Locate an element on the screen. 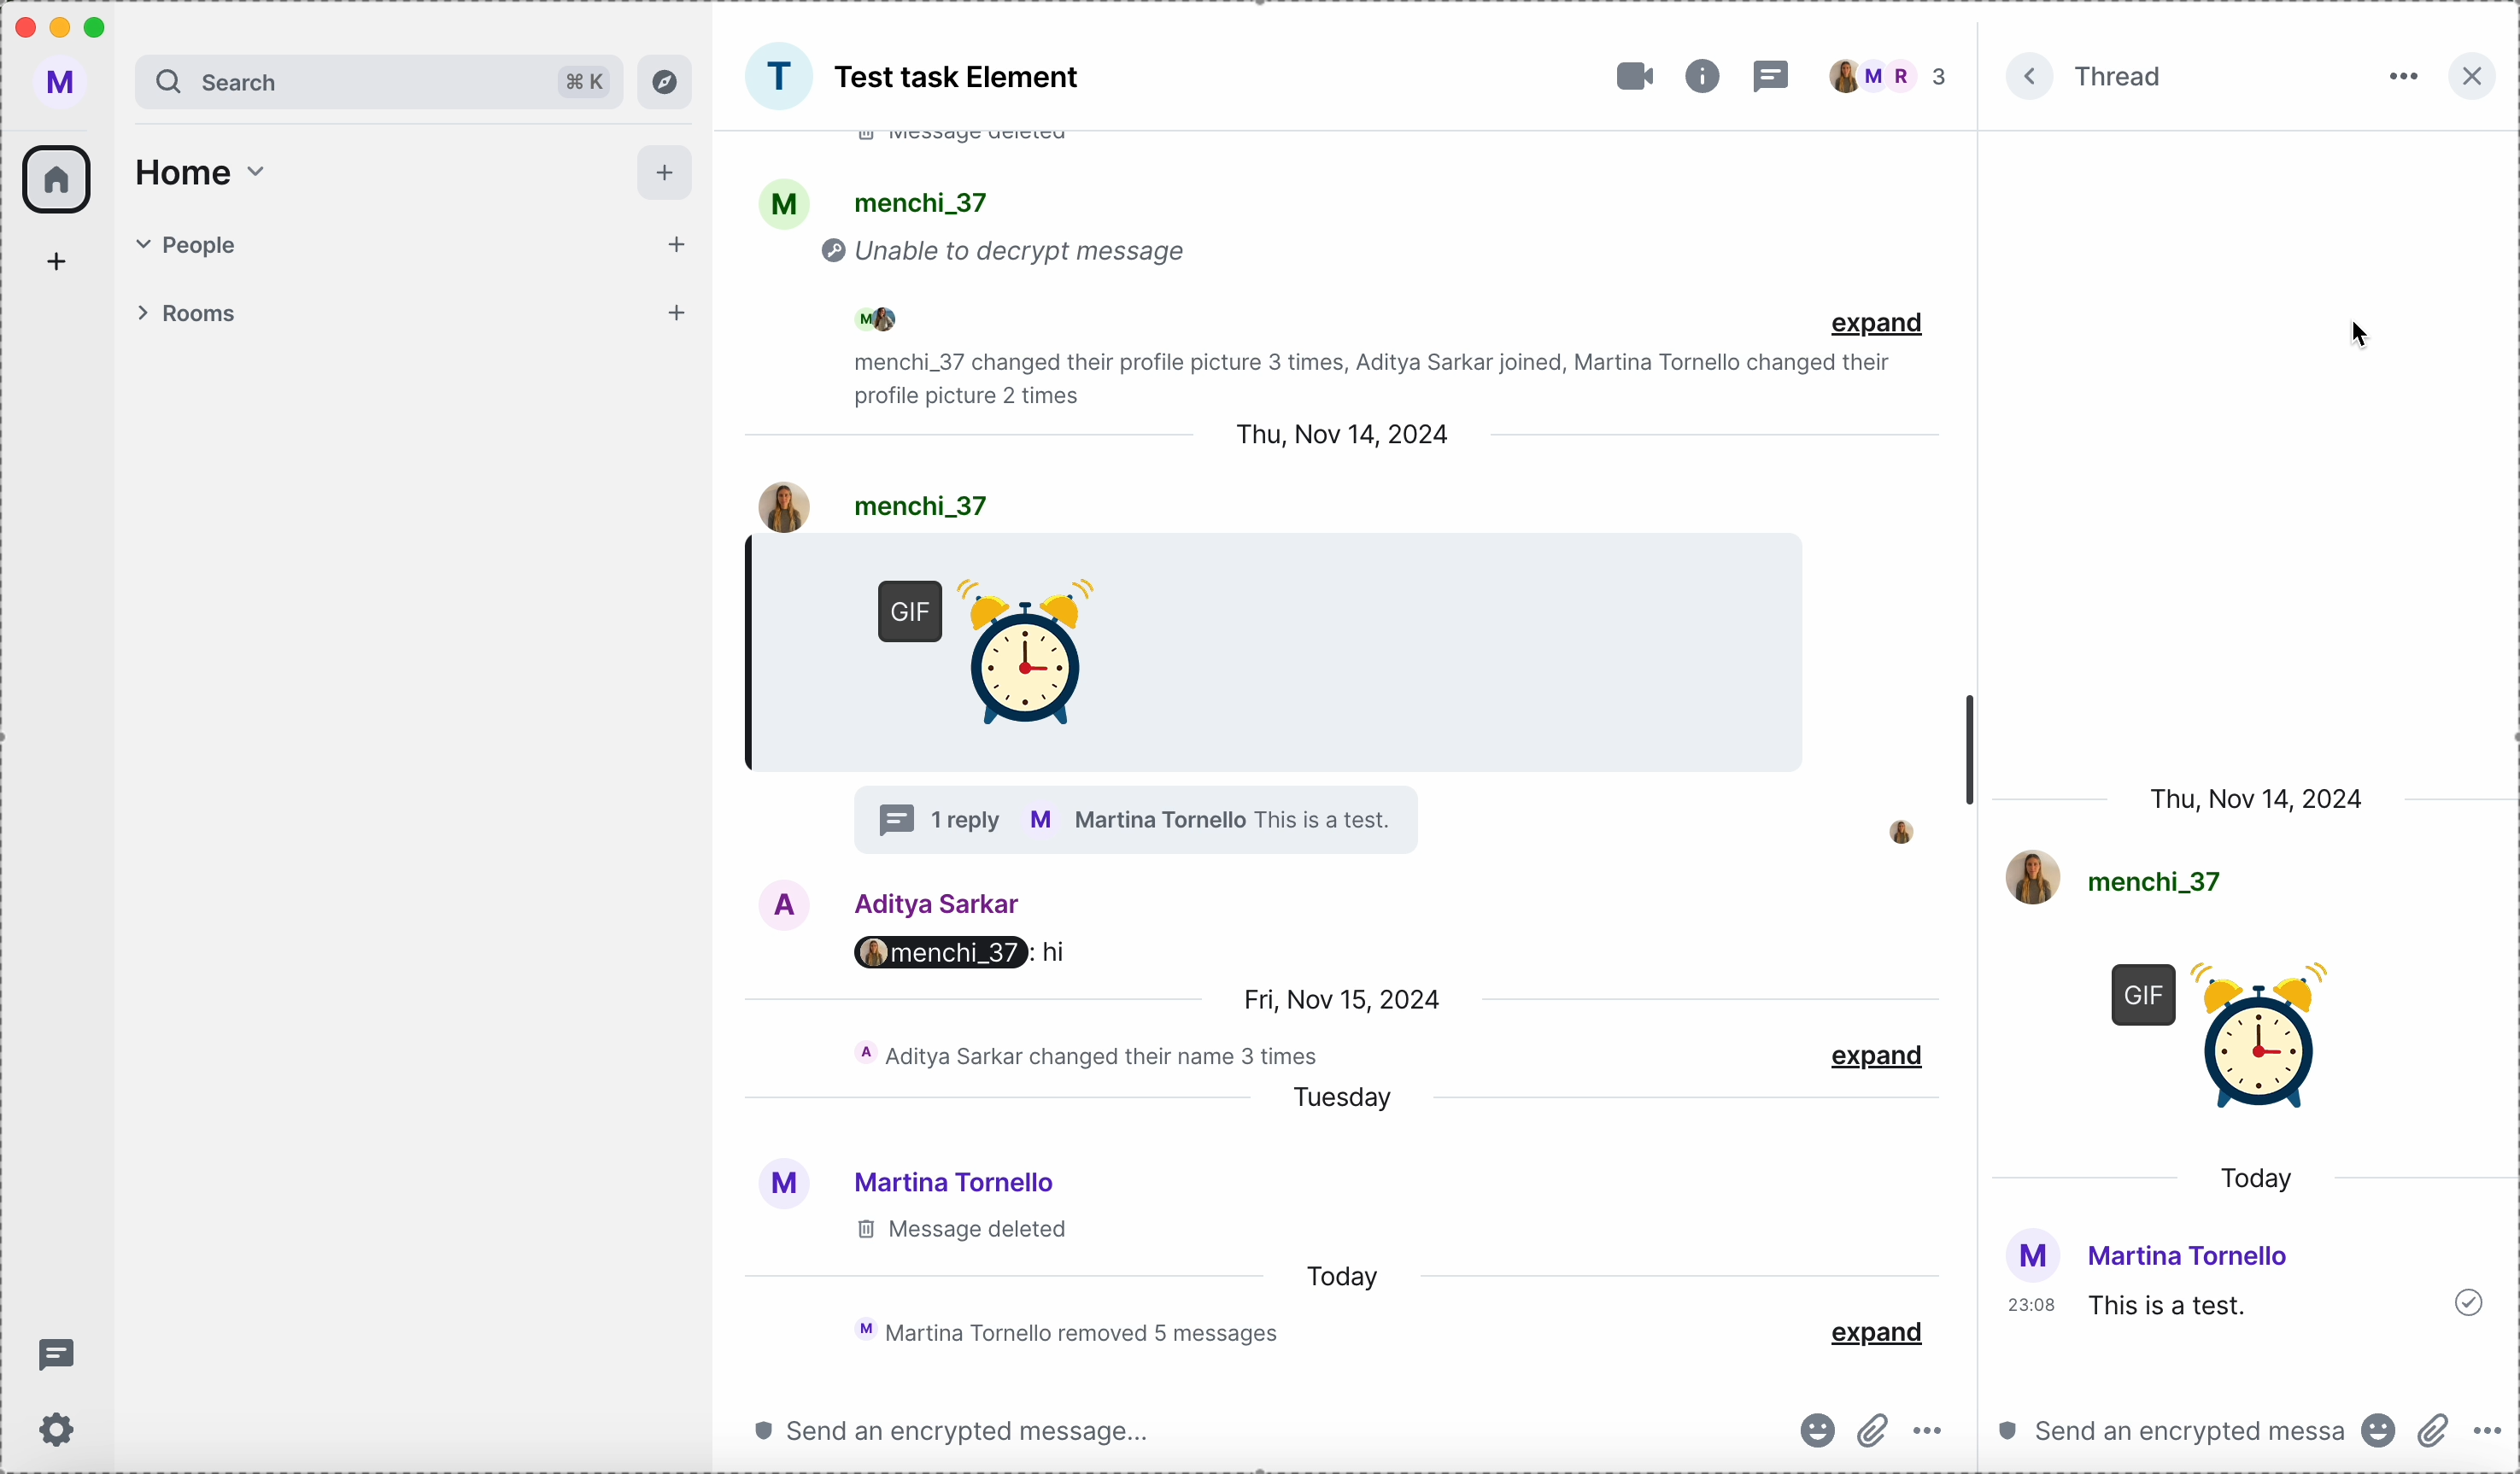 This screenshot has width=2520, height=1474. user is located at coordinates (2118, 877).